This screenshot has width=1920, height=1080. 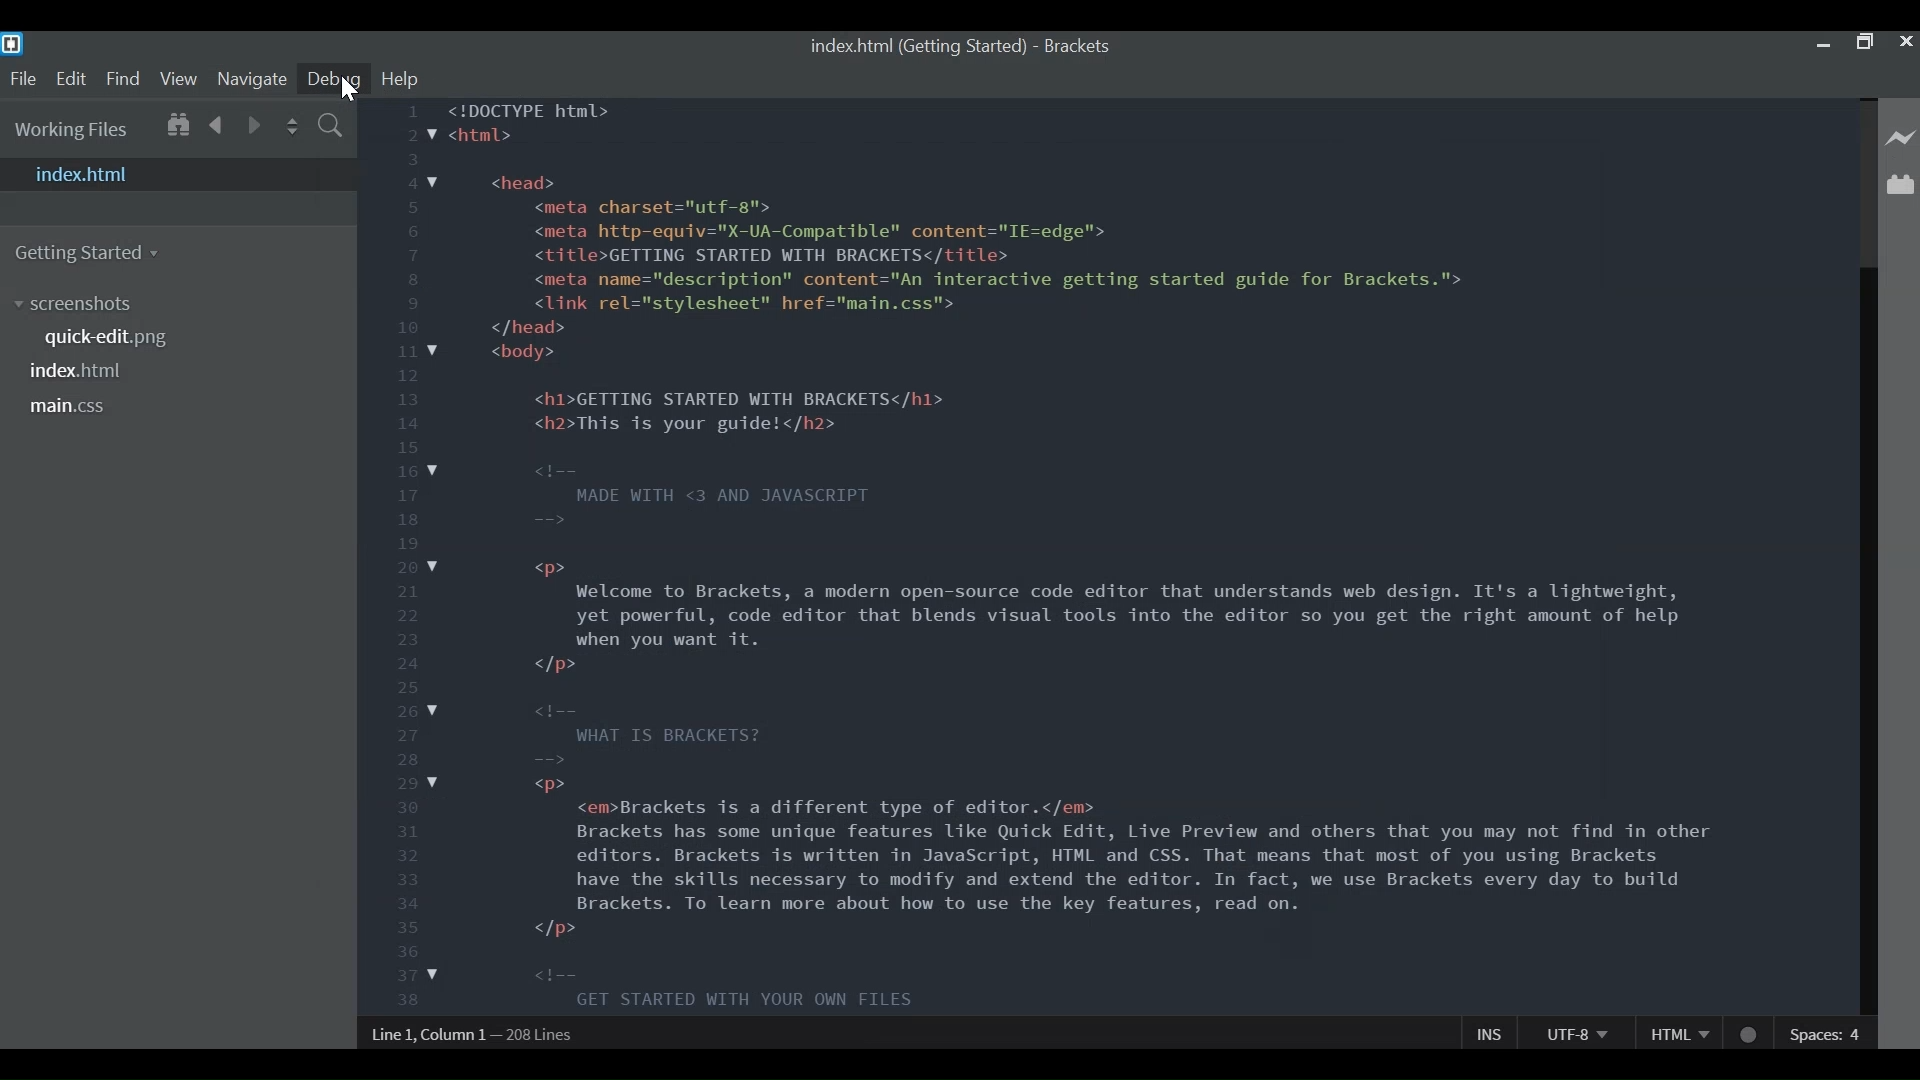 What do you see at coordinates (410, 558) in the screenshot?
I see `1

2

8

4

5

6

7

8

El
10
11
12
13
14
15
16
17
18
19
20
21
22
7k}
24
25
26
27
28
29
30
31
32
33
34
35
36
37
38` at bounding box center [410, 558].